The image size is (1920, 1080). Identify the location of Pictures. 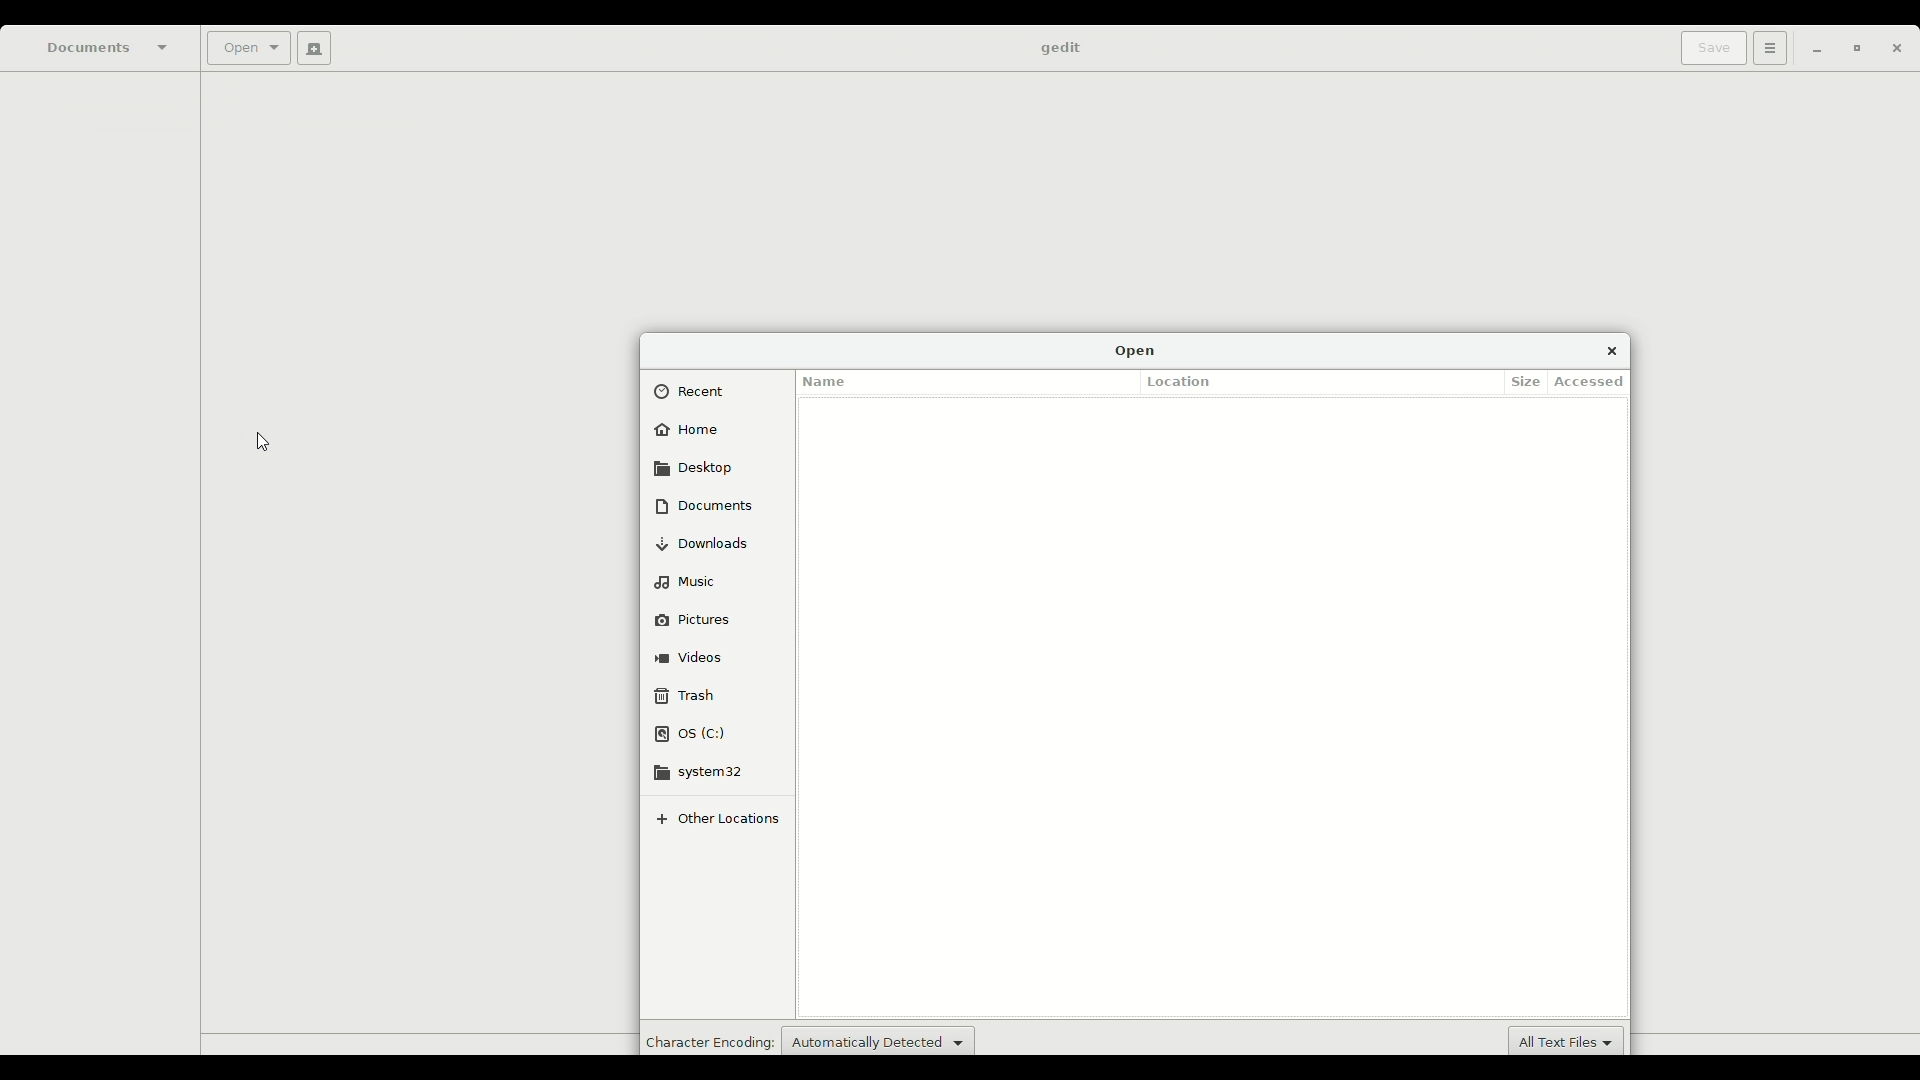
(705, 617).